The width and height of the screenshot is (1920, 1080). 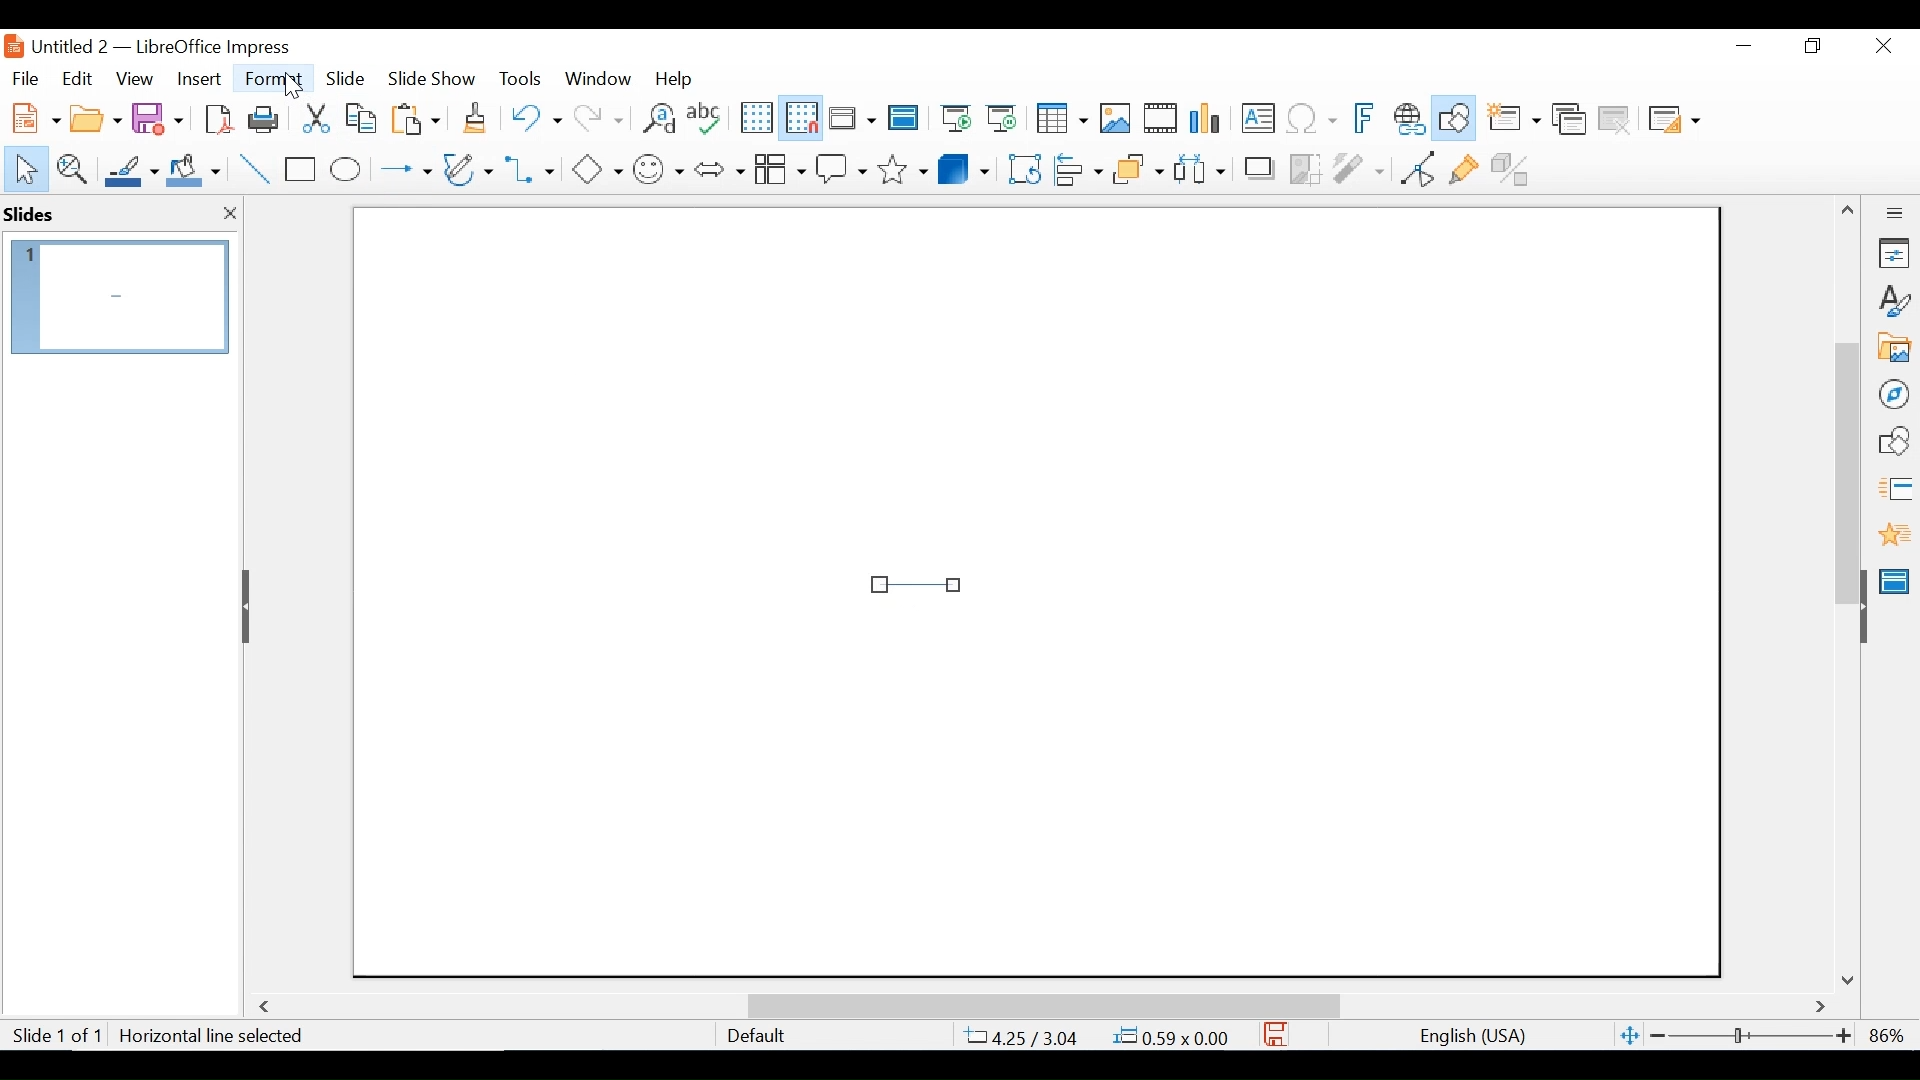 I want to click on Slide Transition, so click(x=1894, y=490).